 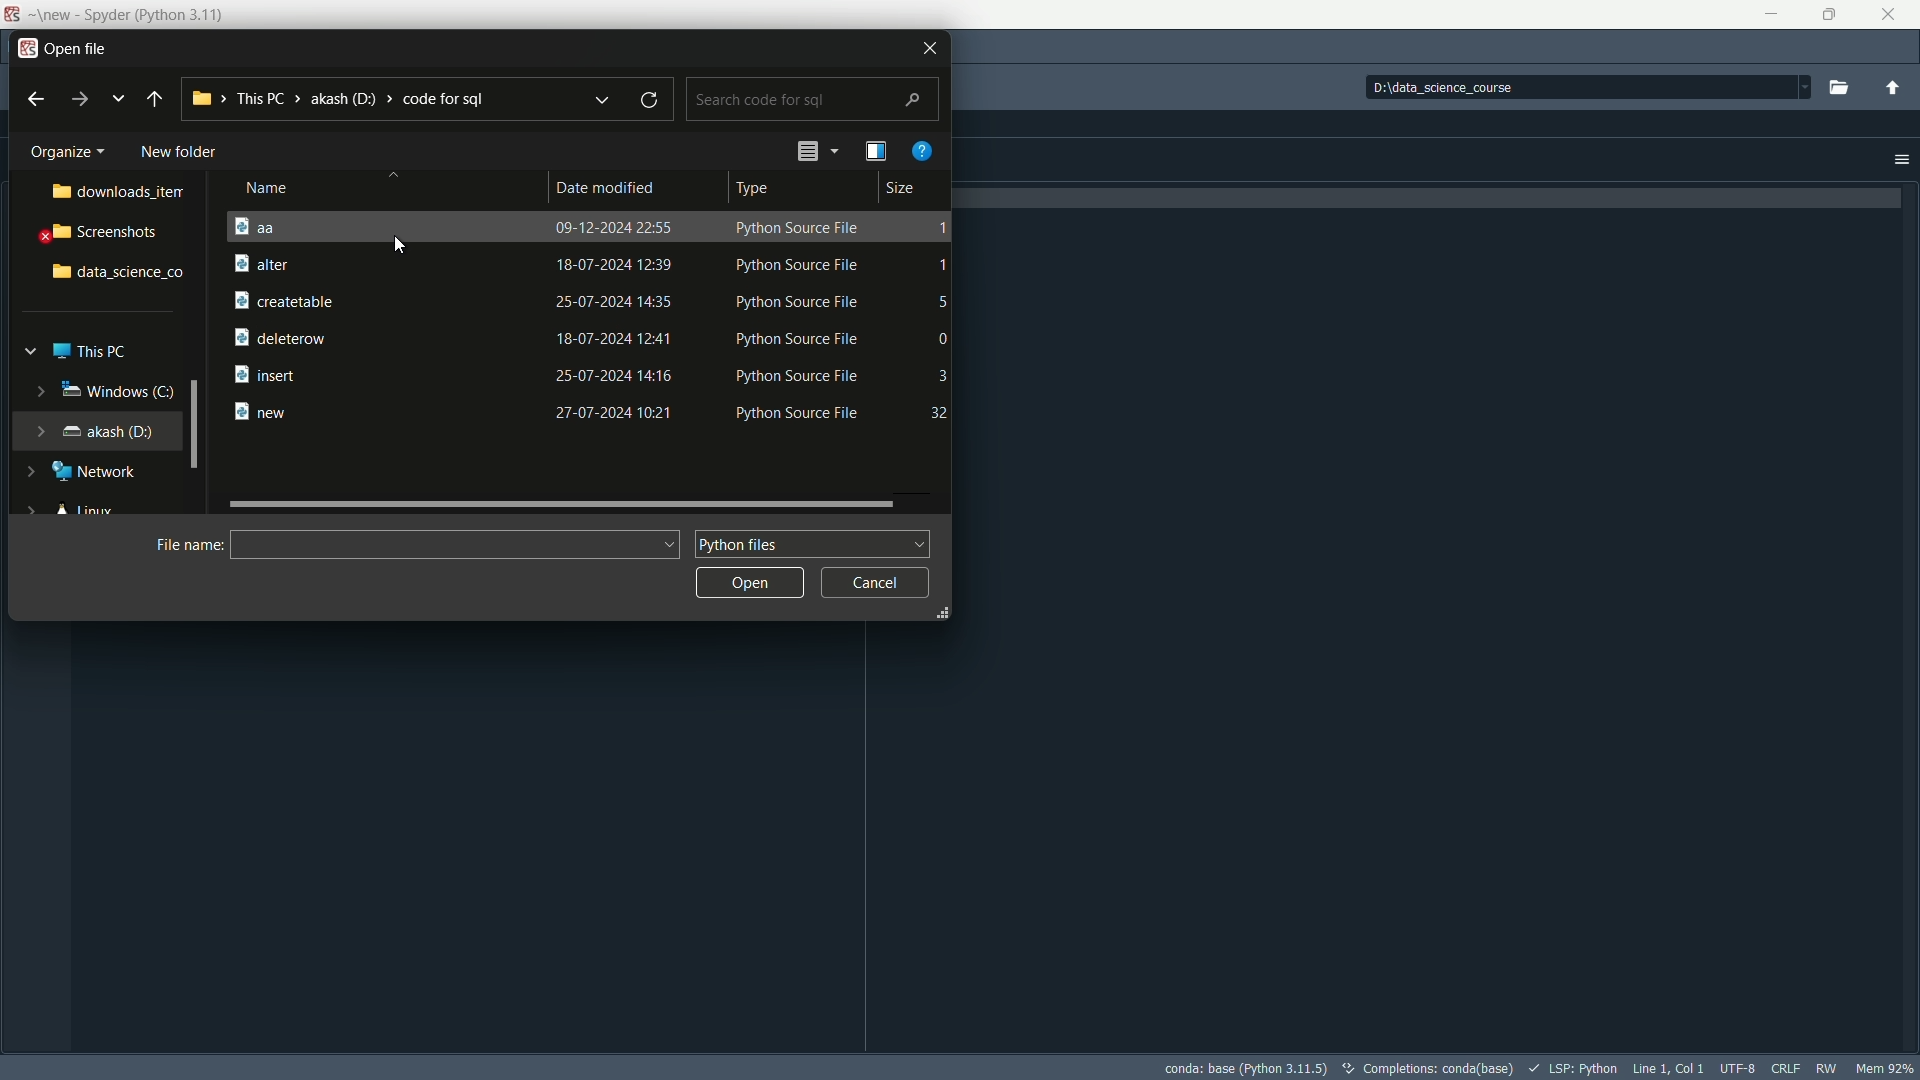 What do you see at coordinates (756, 187) in the screenshot?
I see `type` at bounding box center [756, 187].